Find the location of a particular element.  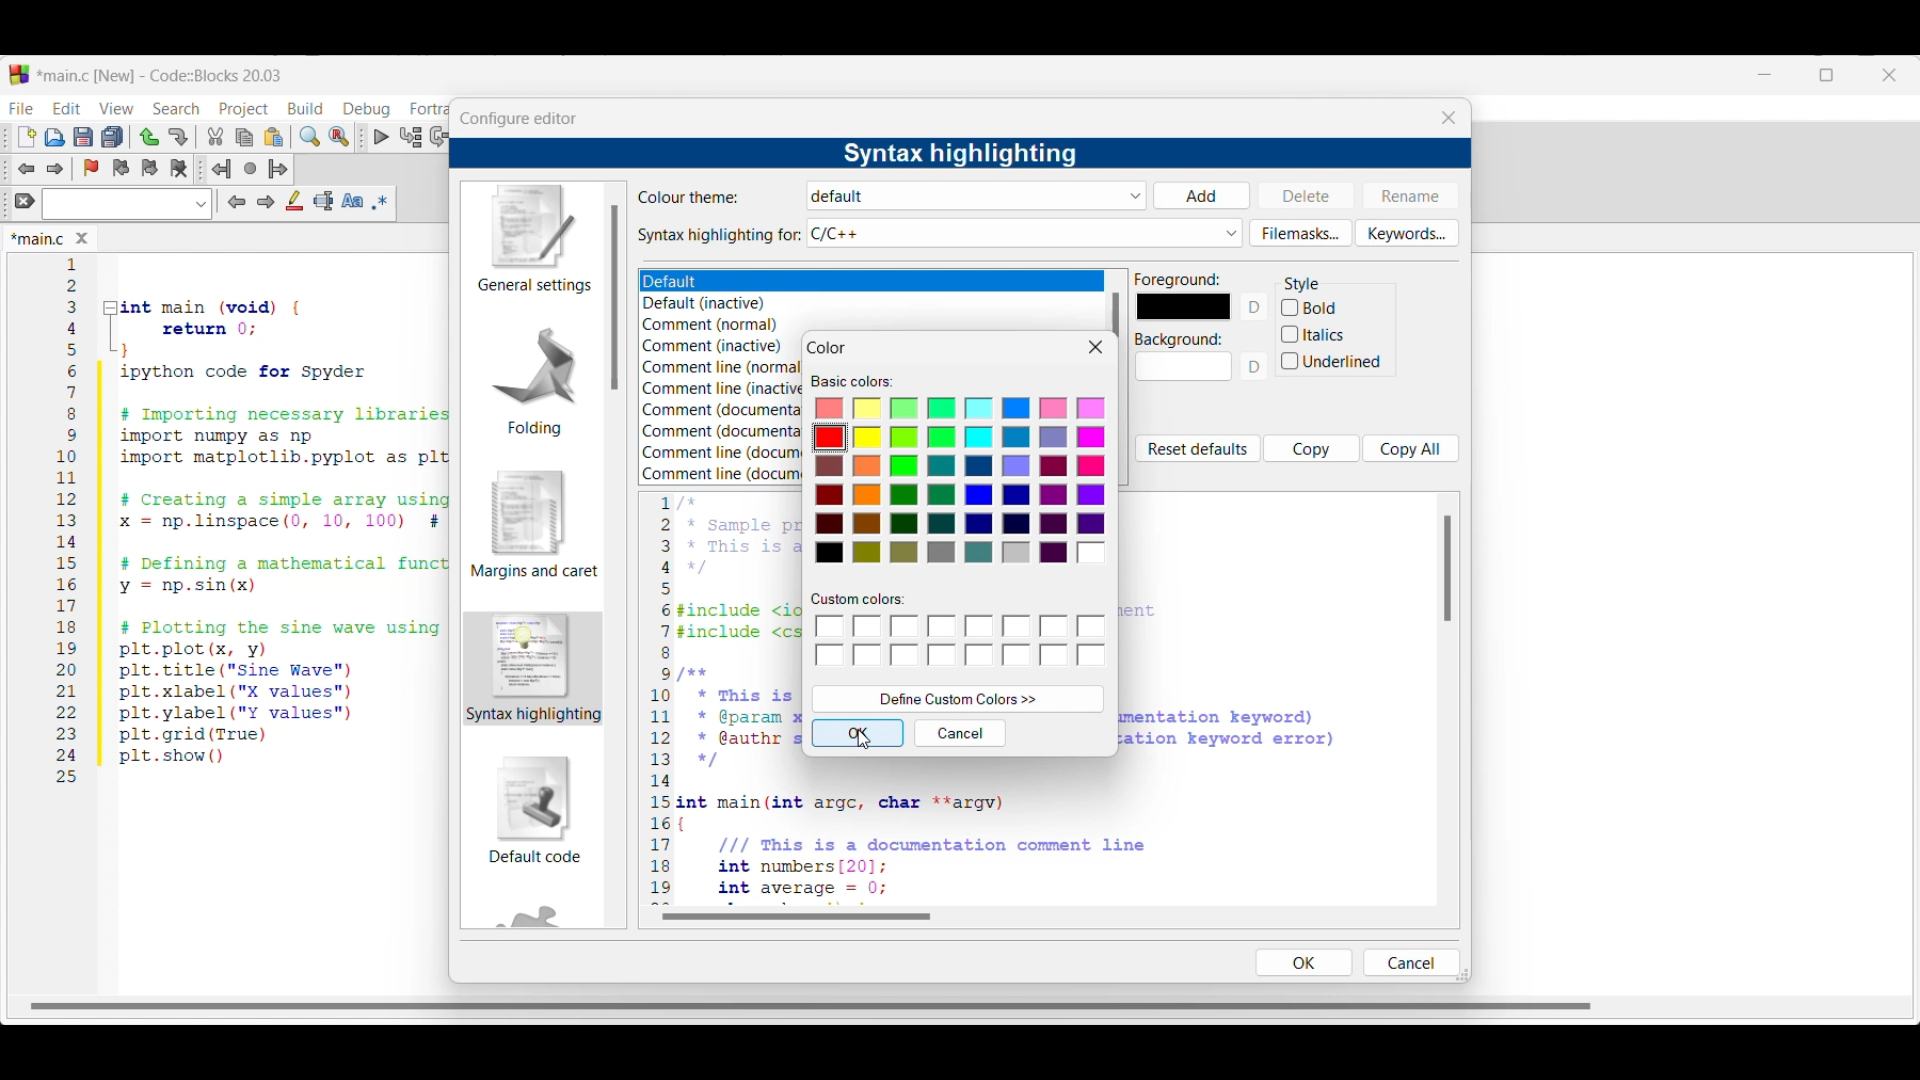

Change dimension is located at coordinates (1463, 974).